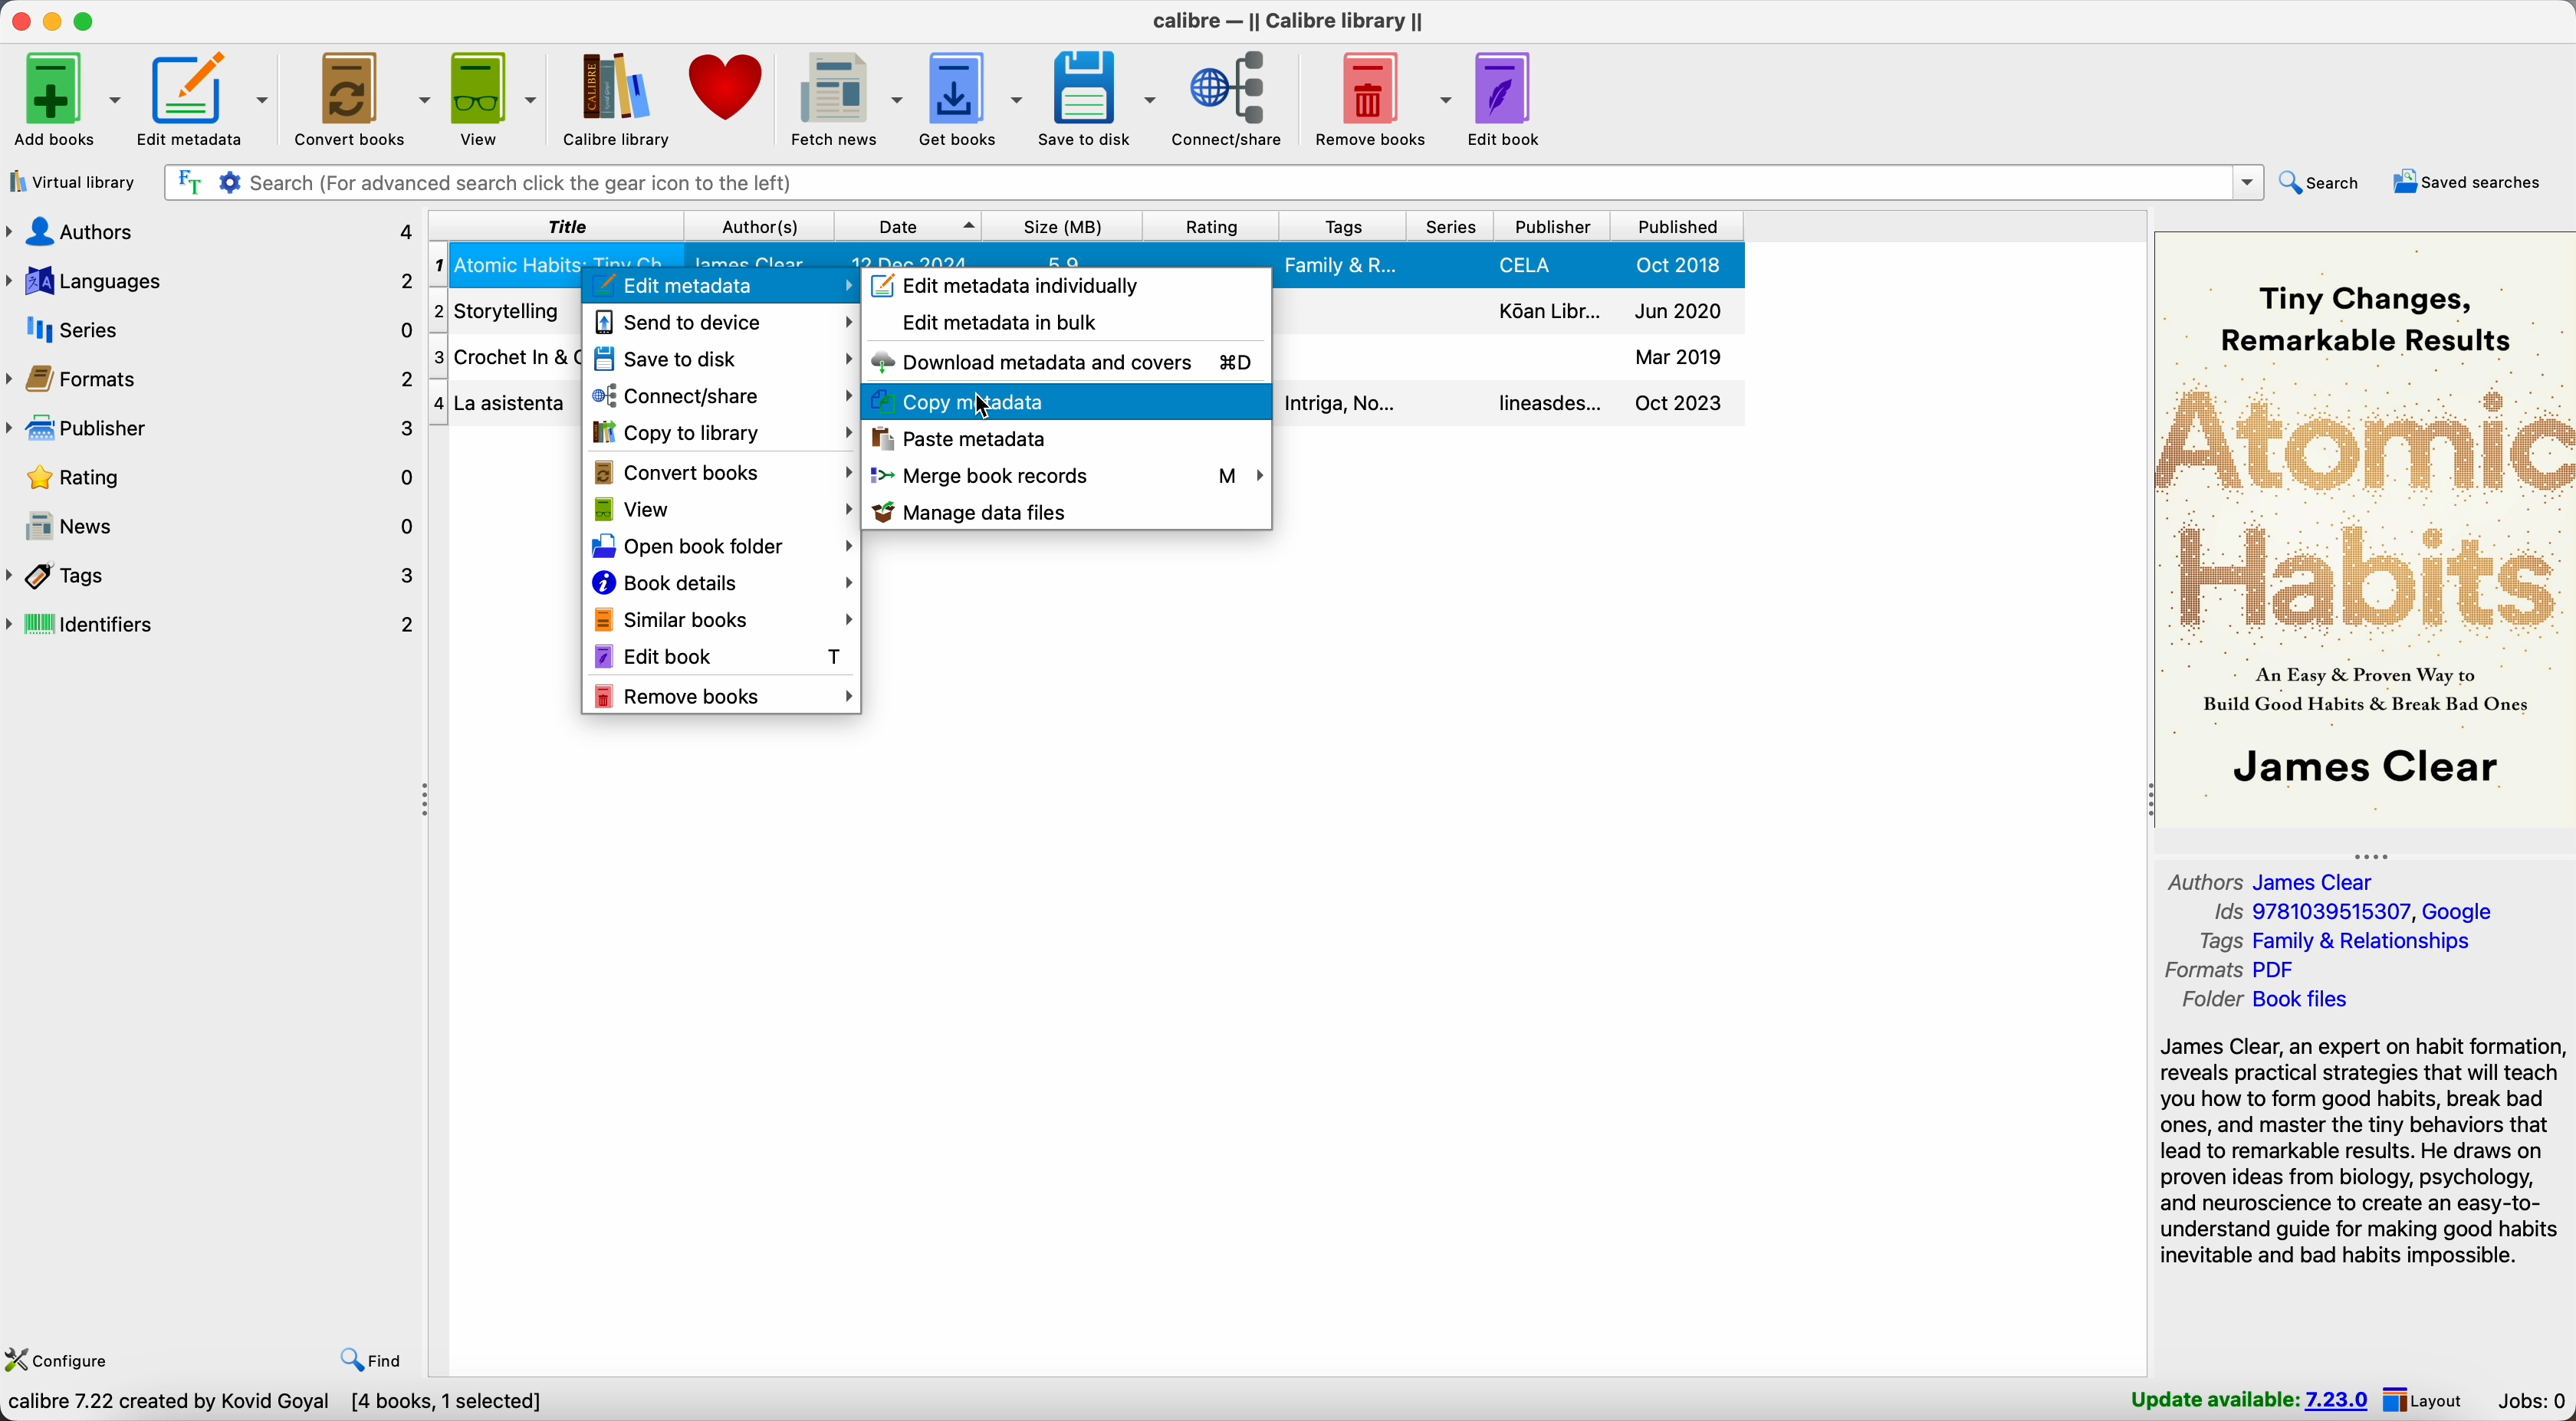 The height and width of the screenshot is (1421, 2576). What do you see at coordinates (726, 657) in the screenshot?
I see `edit book` at bounding box center [726, 657].